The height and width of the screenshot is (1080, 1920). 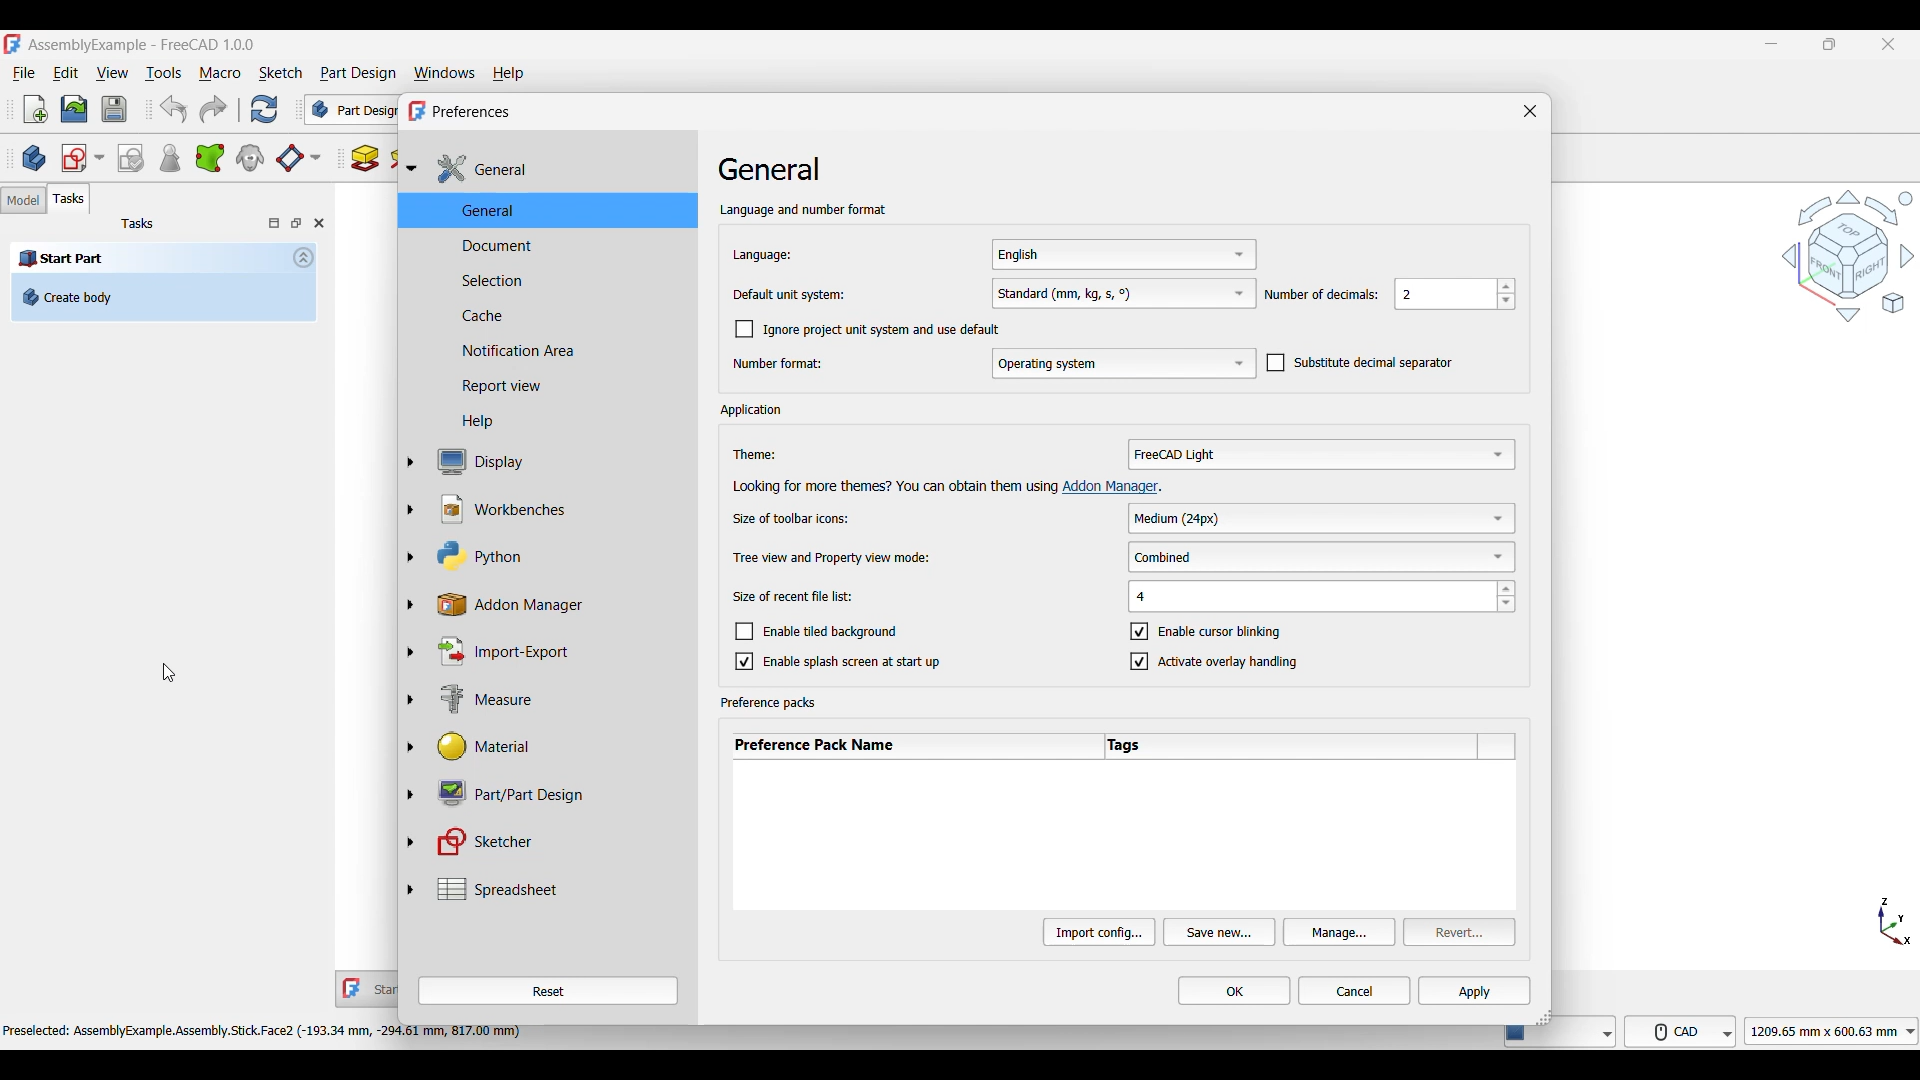 What do you see at coordinates (1321, 454) in the screenshot?
I see `FreeCAD Light` at bounding box center [1321, 454].